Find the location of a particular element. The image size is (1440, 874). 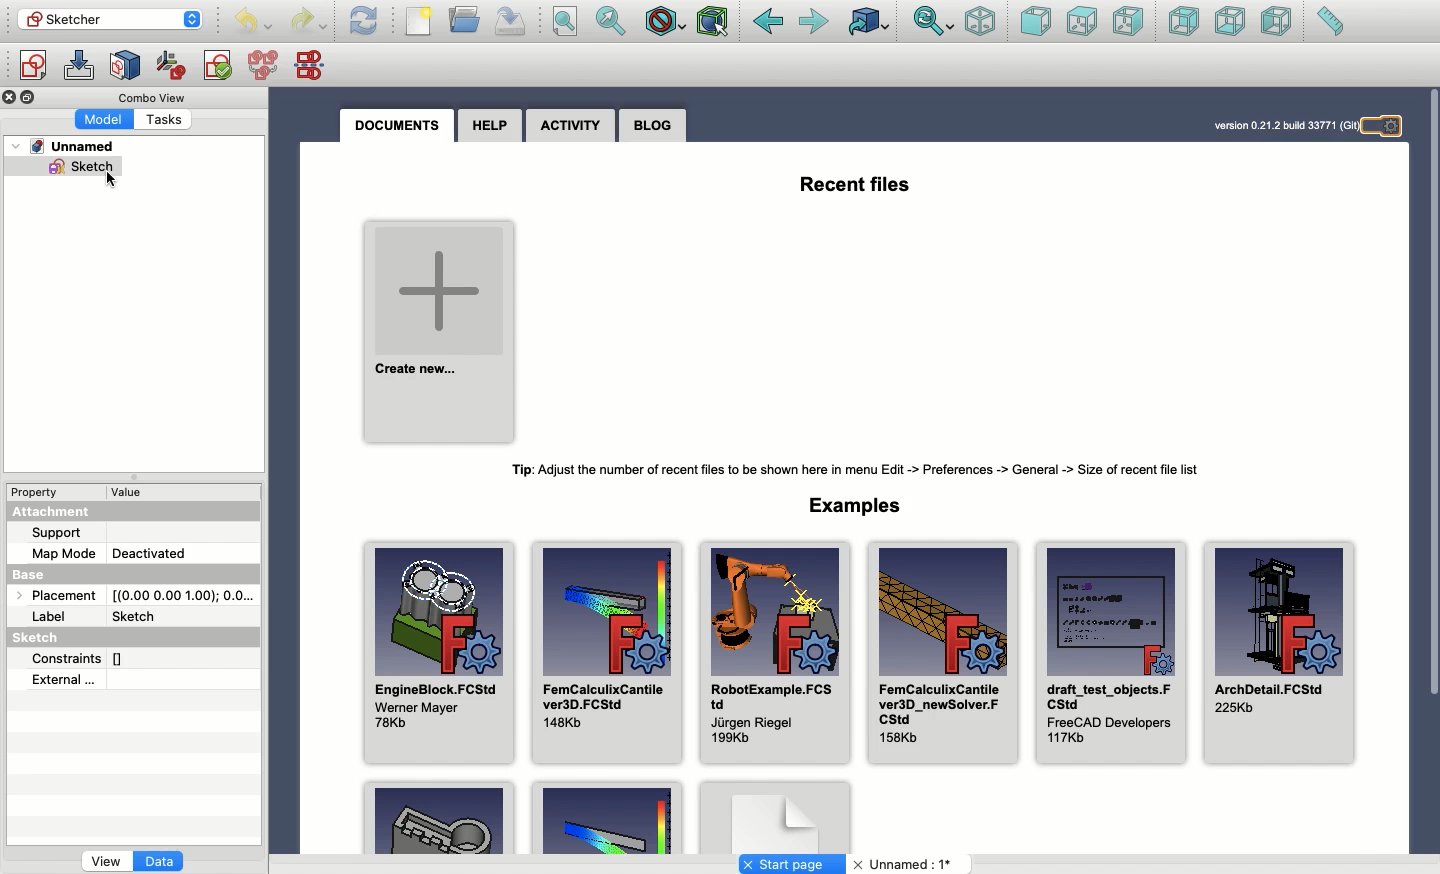

(0.00 0.00 1.00); 0.0... is located at coordinates (184, 591).